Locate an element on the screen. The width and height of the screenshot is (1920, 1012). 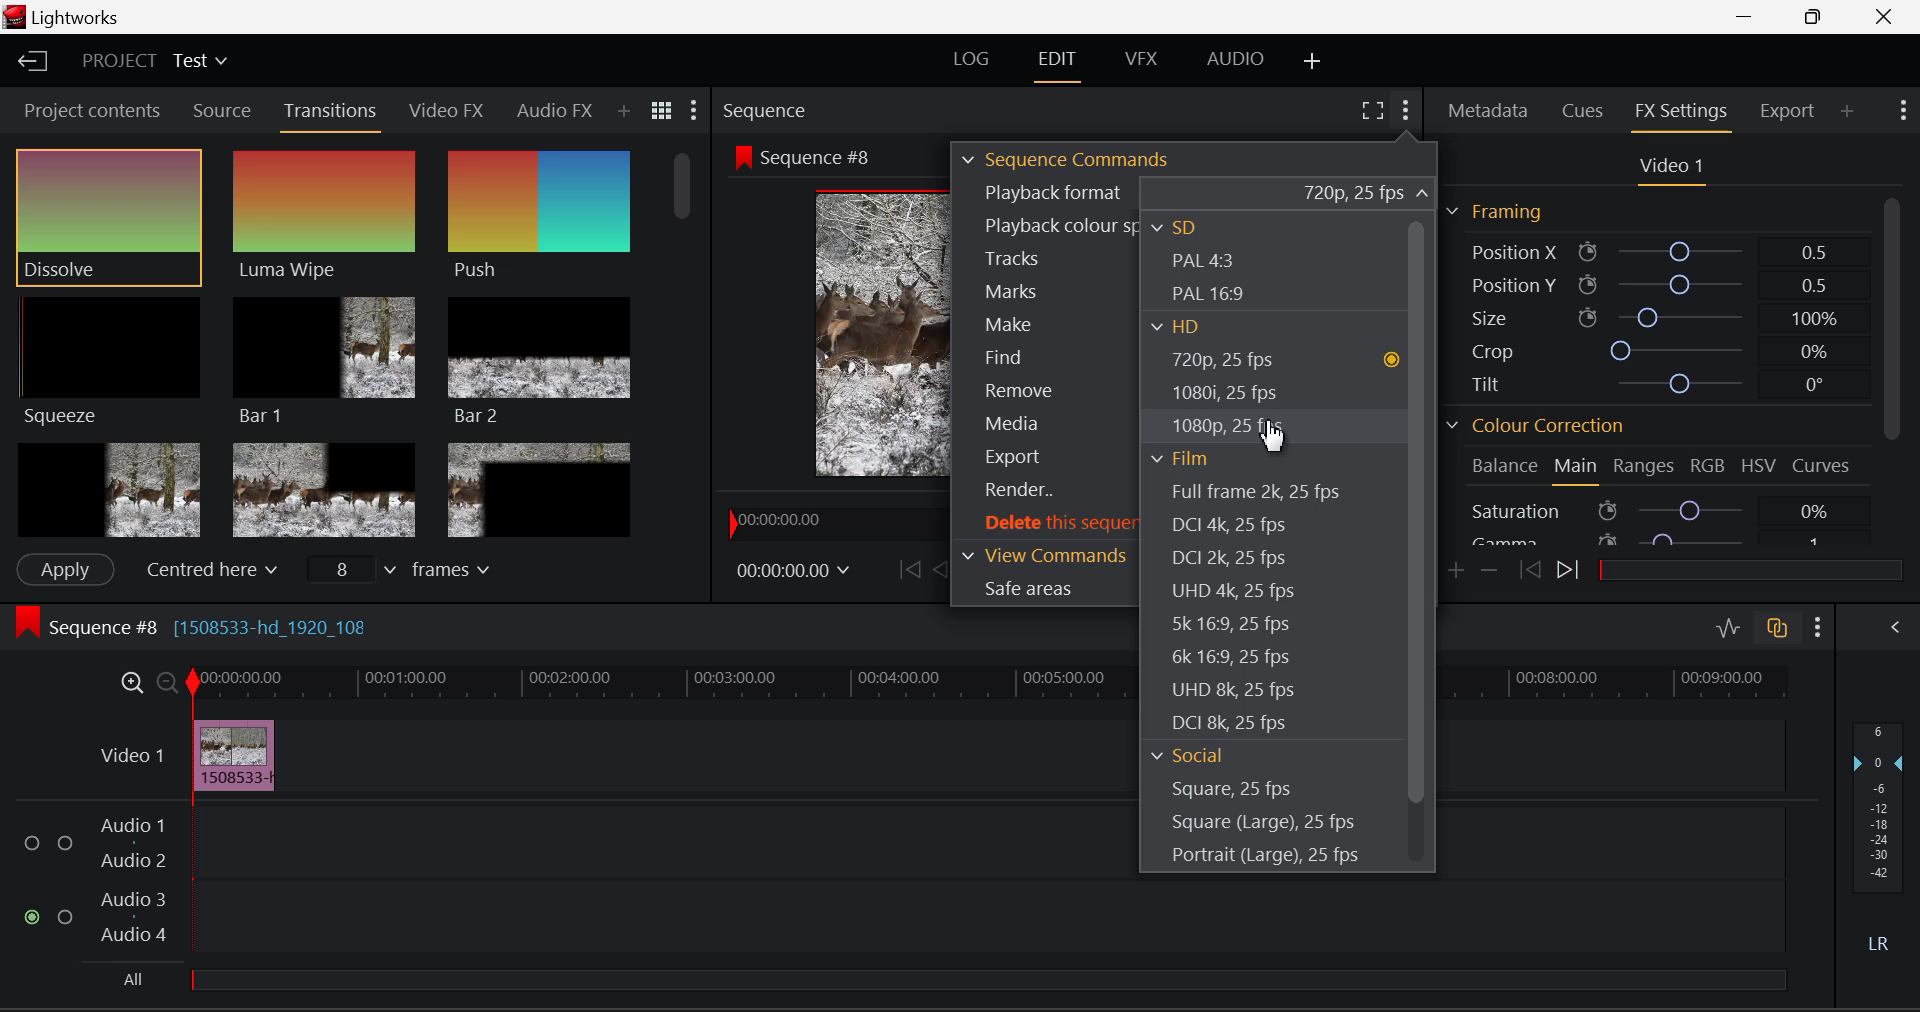
Bar 2 is located at coordinates (540, 363).